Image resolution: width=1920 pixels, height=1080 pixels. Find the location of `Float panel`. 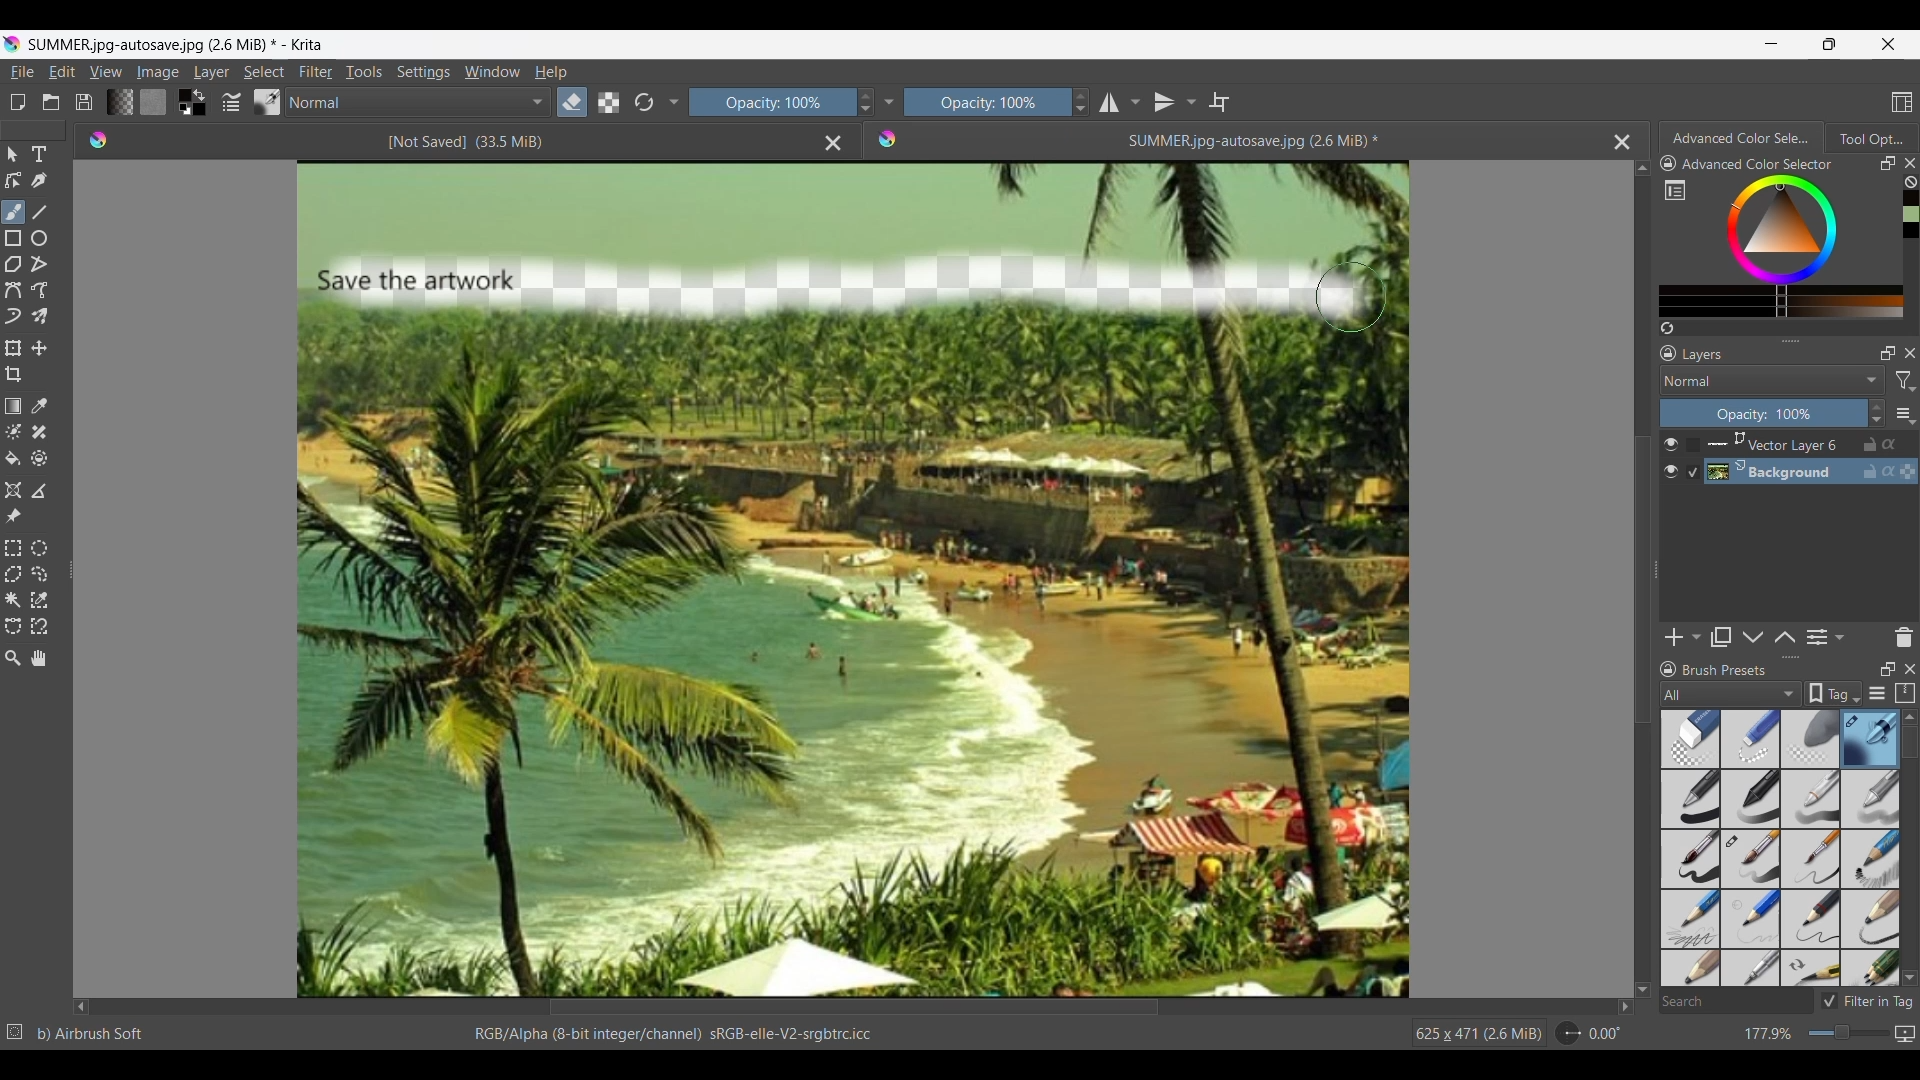

Float panel is located at coordinates (1885, 670).